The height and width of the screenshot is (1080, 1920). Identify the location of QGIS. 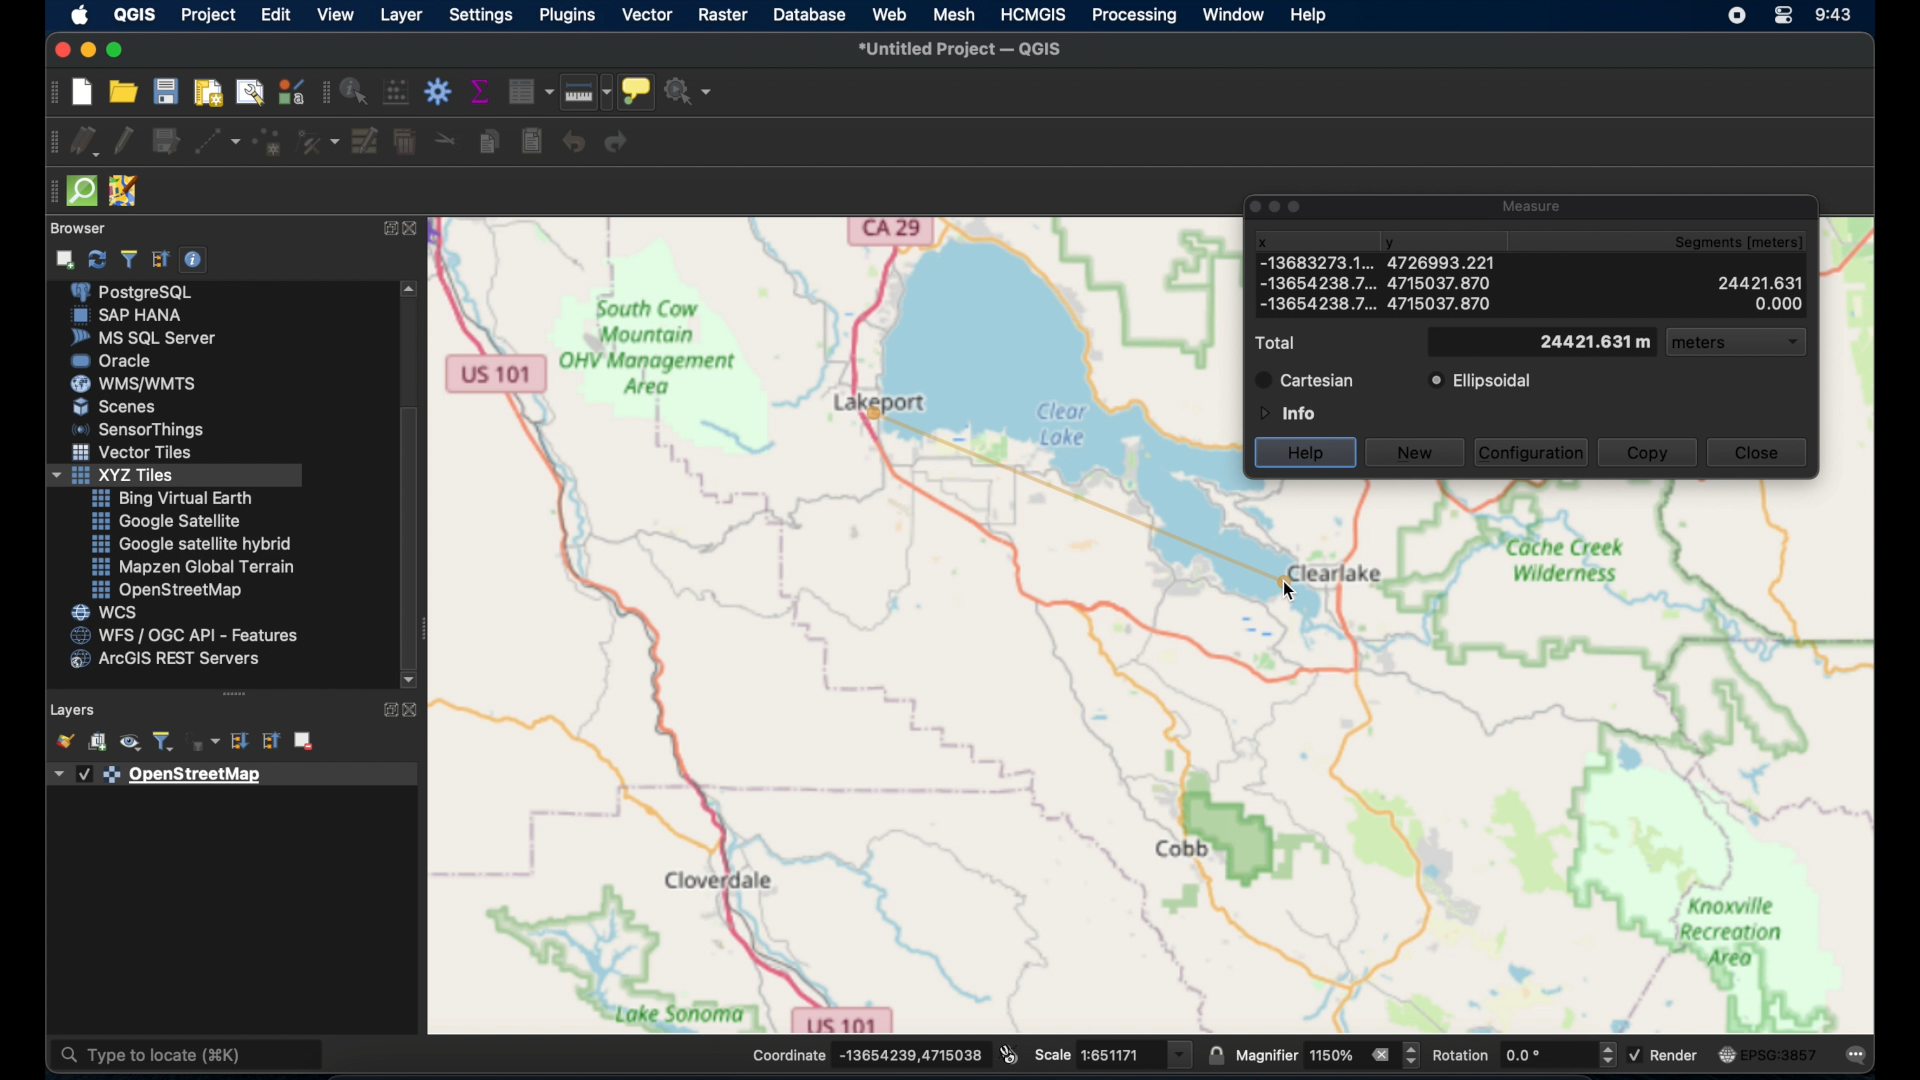
(135, 14).